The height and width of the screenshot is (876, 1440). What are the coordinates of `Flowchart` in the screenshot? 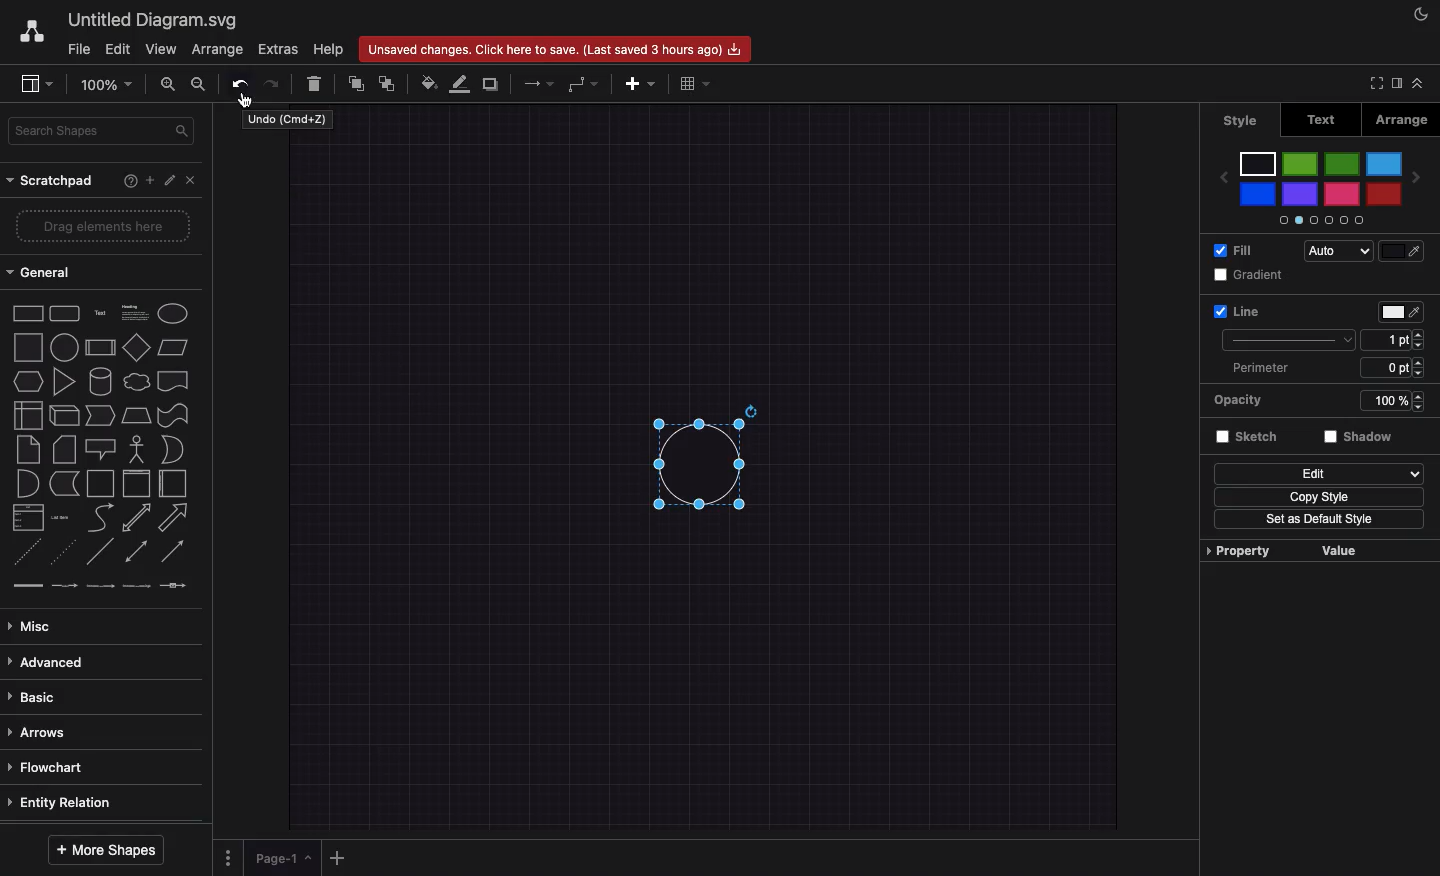 It's located at (52, 770).